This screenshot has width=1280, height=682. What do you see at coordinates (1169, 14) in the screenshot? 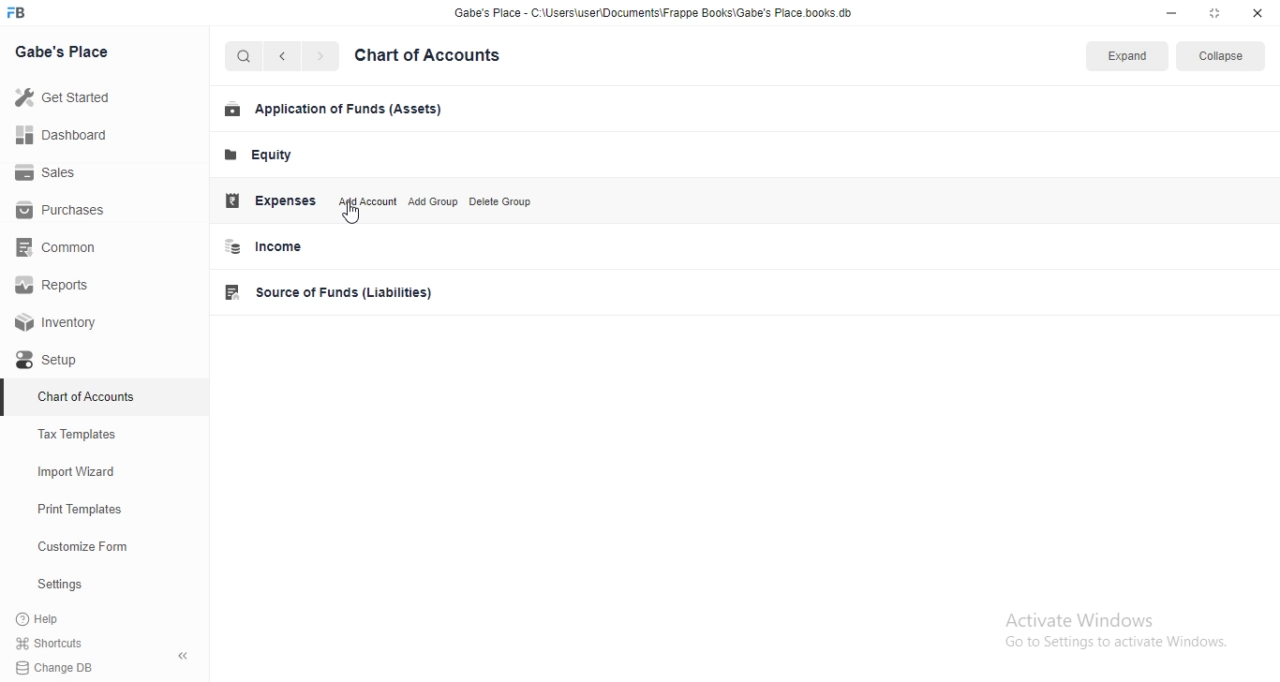
I see `minimize` at bounding box center [1169, 14].